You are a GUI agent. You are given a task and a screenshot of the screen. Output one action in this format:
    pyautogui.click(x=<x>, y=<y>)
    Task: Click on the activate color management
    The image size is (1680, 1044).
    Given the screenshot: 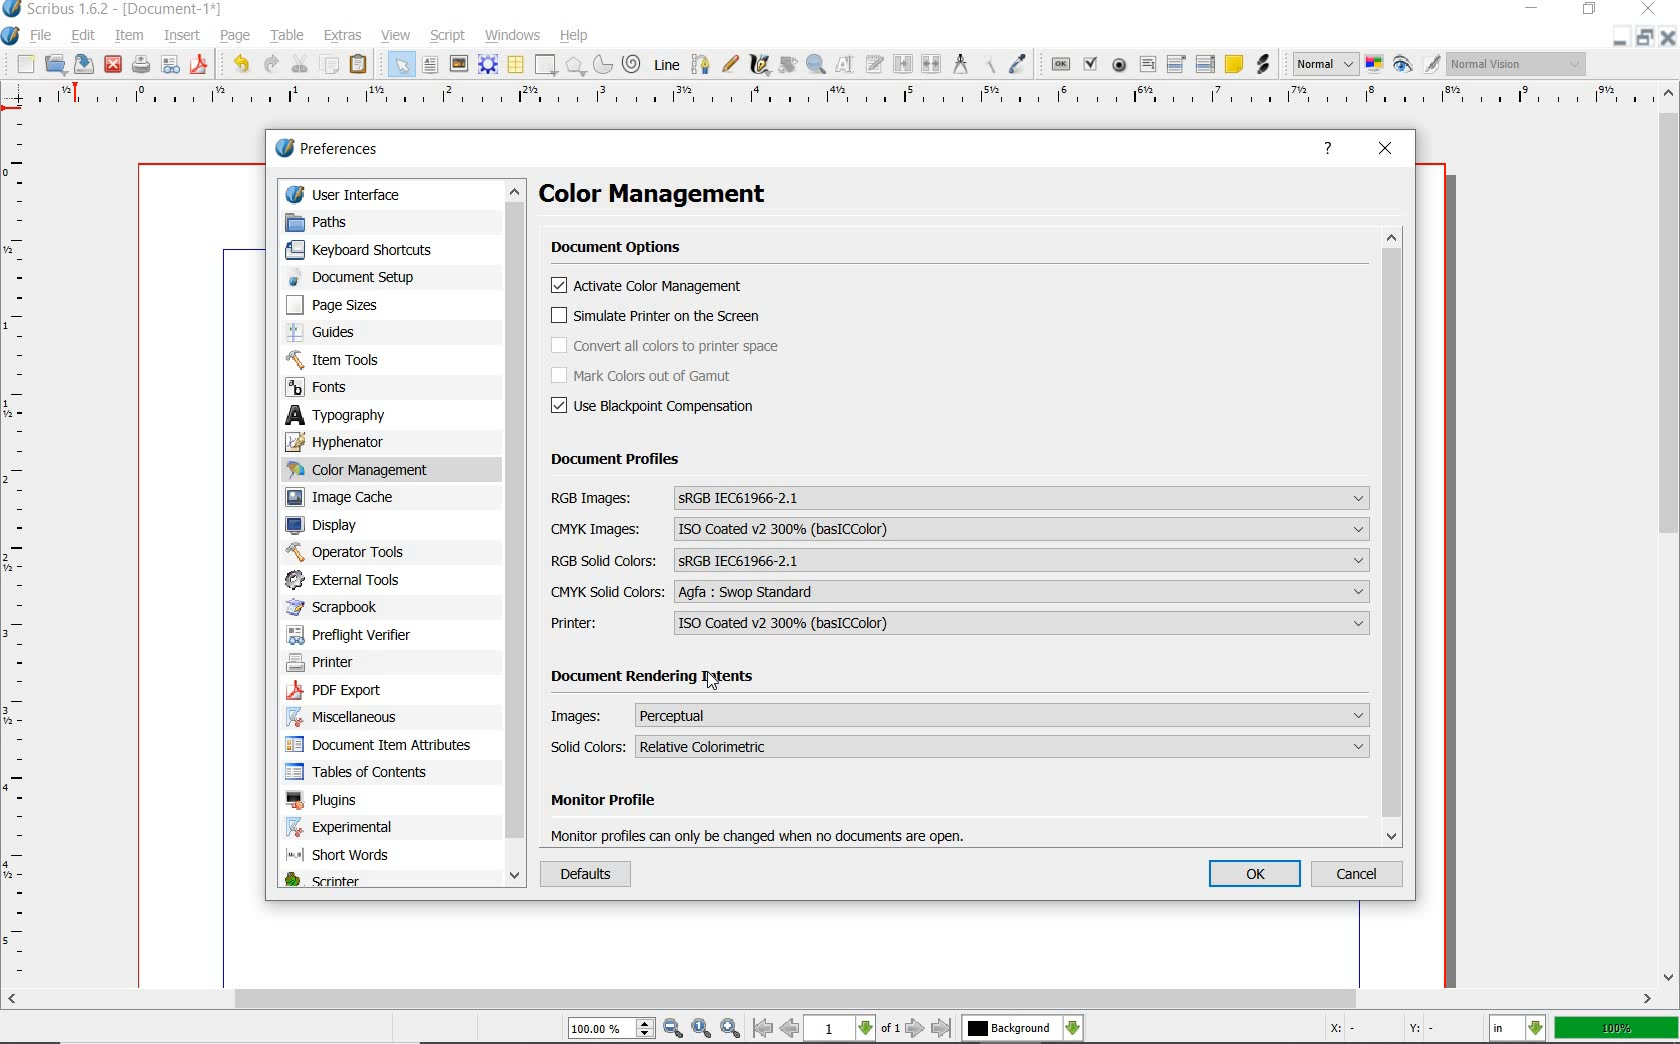 What is the action you would take?
    pyautogui.click(x=651, y=288)
    